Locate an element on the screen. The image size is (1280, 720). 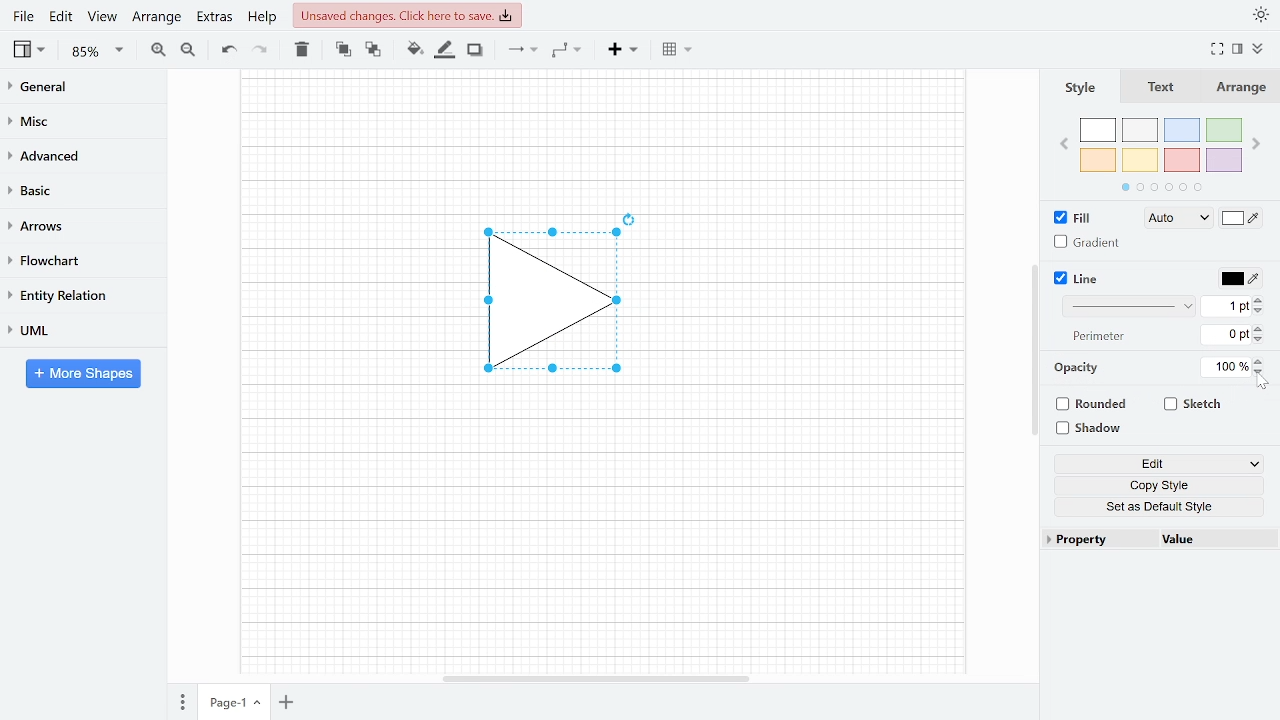
Current Opacity is located at coordinates (1223, 366).